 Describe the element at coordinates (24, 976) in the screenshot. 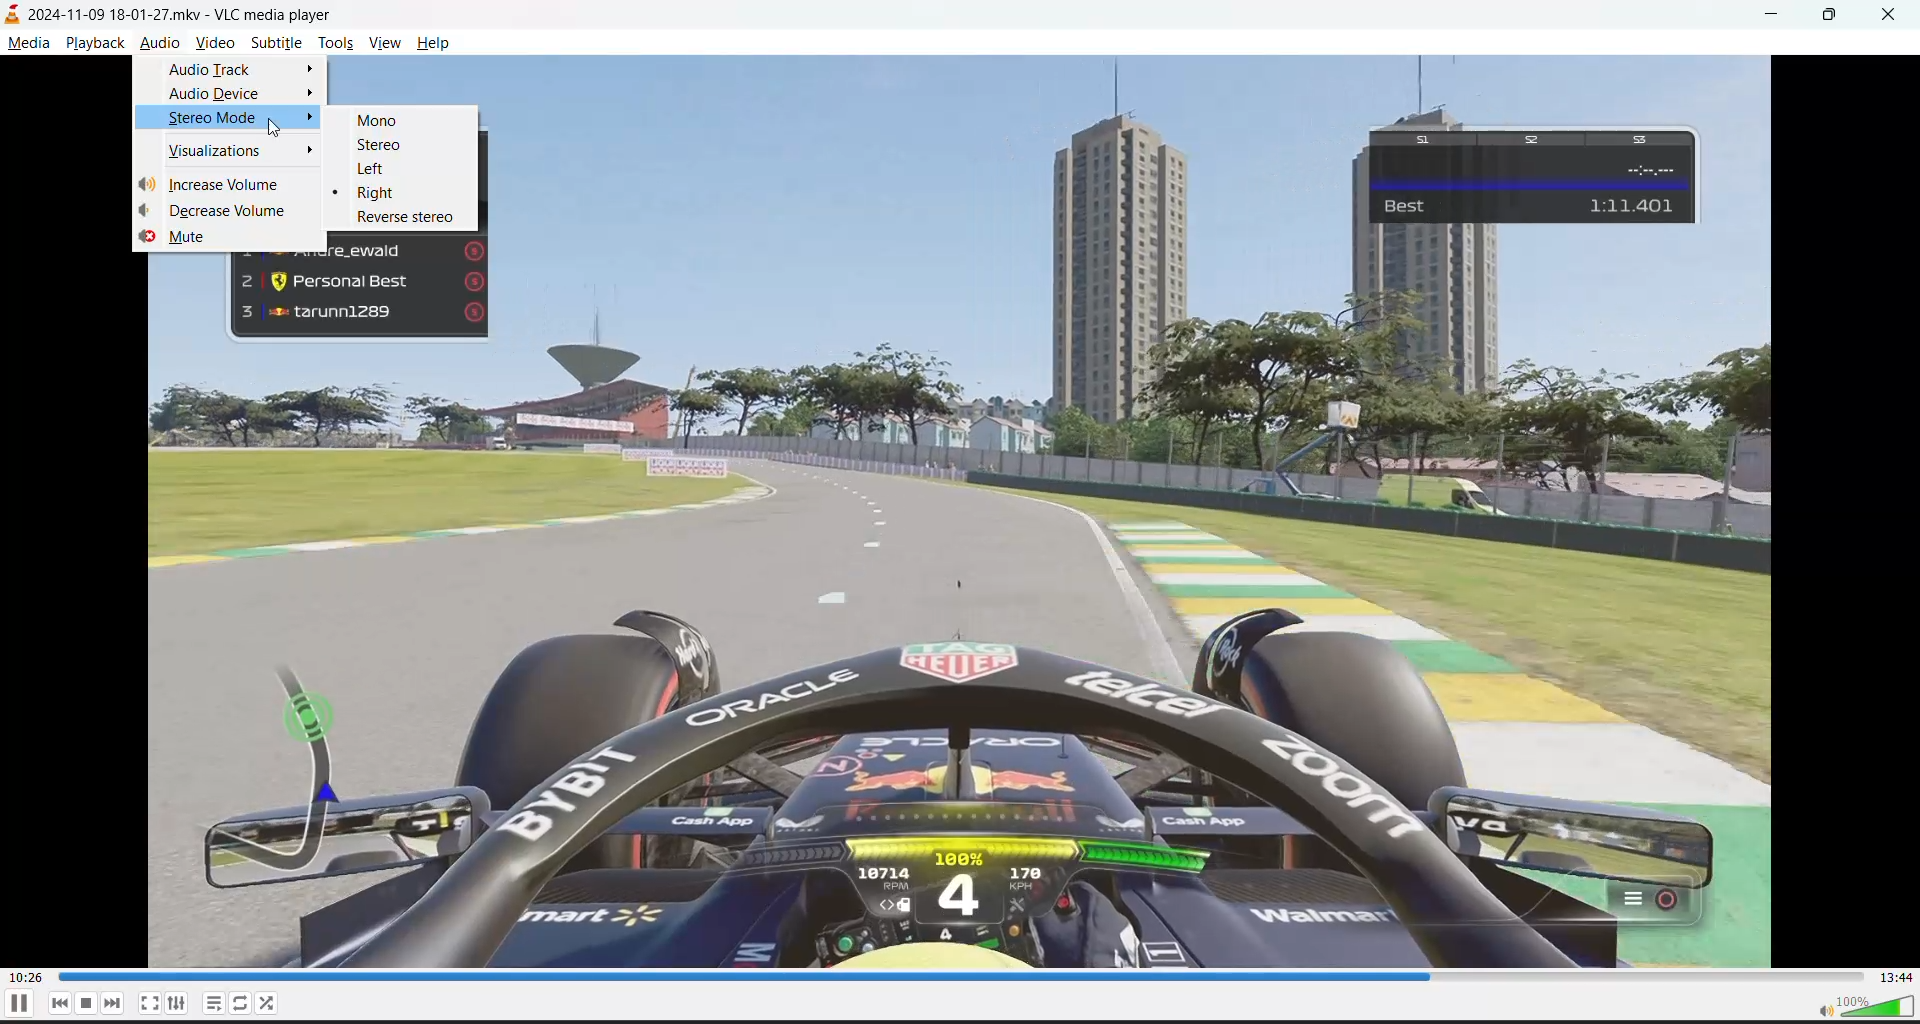

I see `00:26` at that location.